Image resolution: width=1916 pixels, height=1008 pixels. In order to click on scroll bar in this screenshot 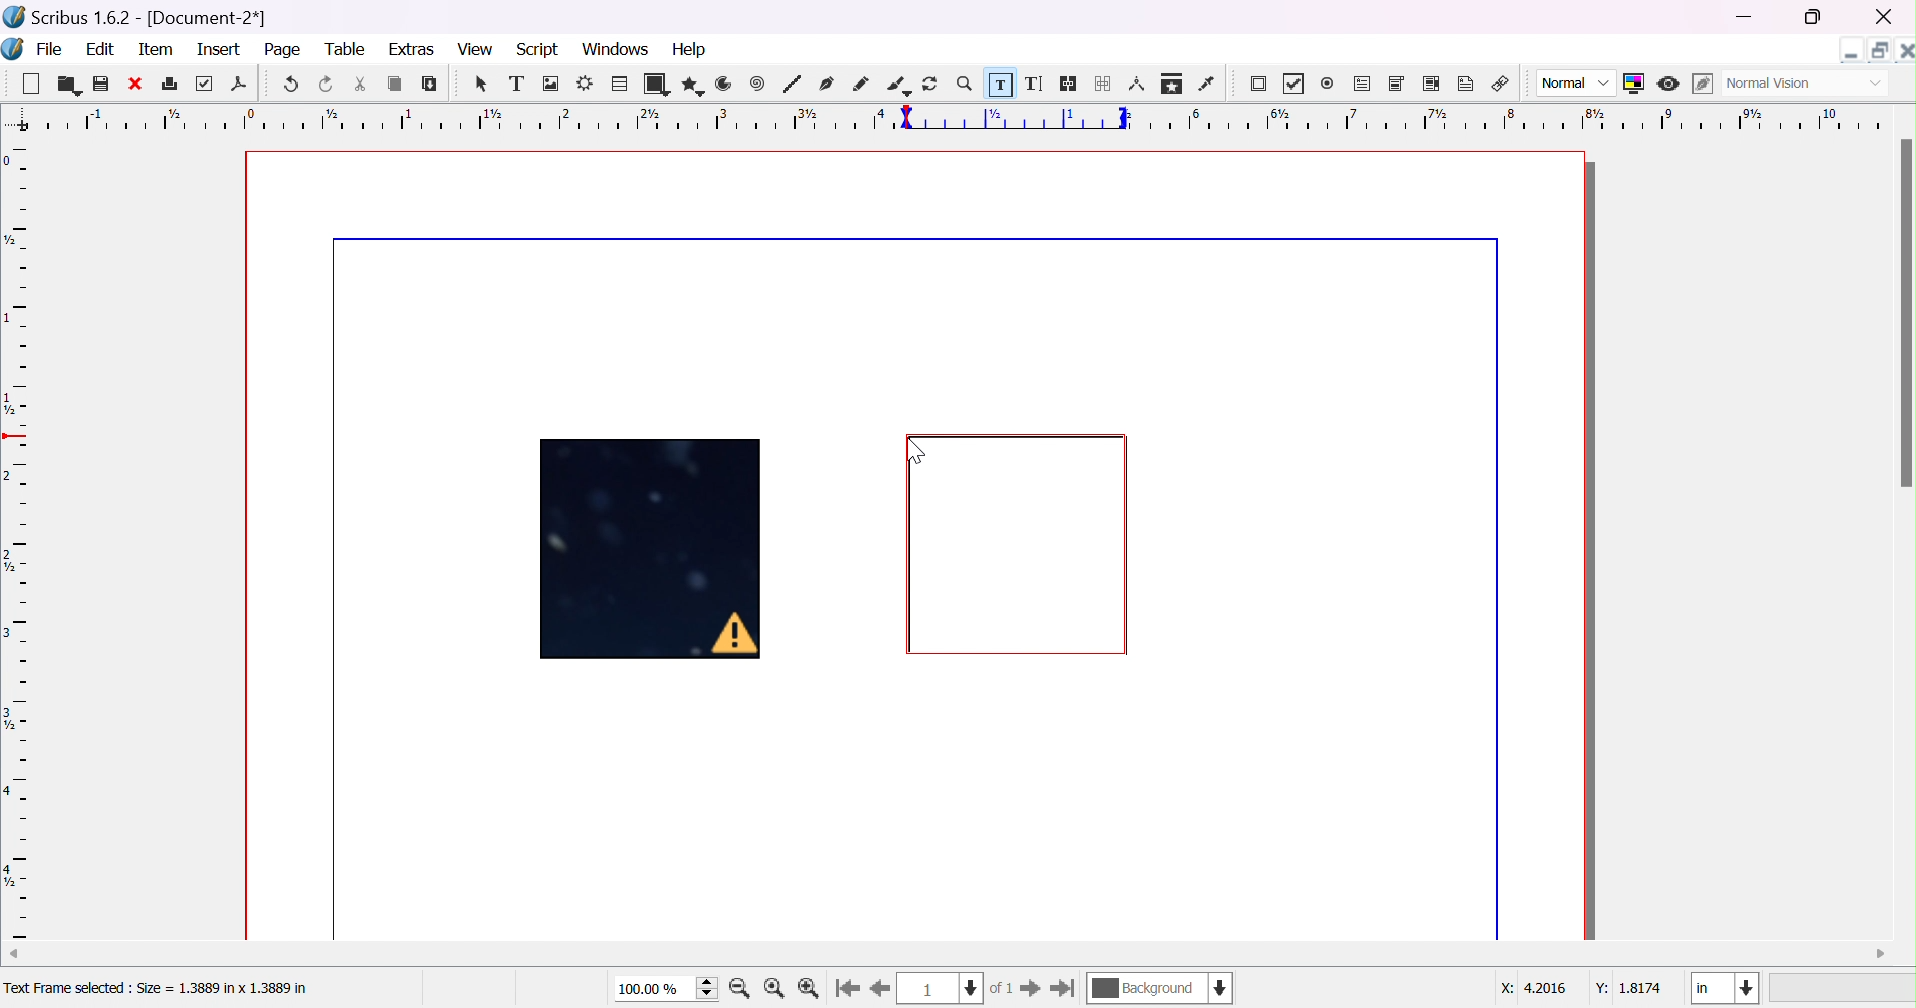, I will do `click(1904, 313)`.